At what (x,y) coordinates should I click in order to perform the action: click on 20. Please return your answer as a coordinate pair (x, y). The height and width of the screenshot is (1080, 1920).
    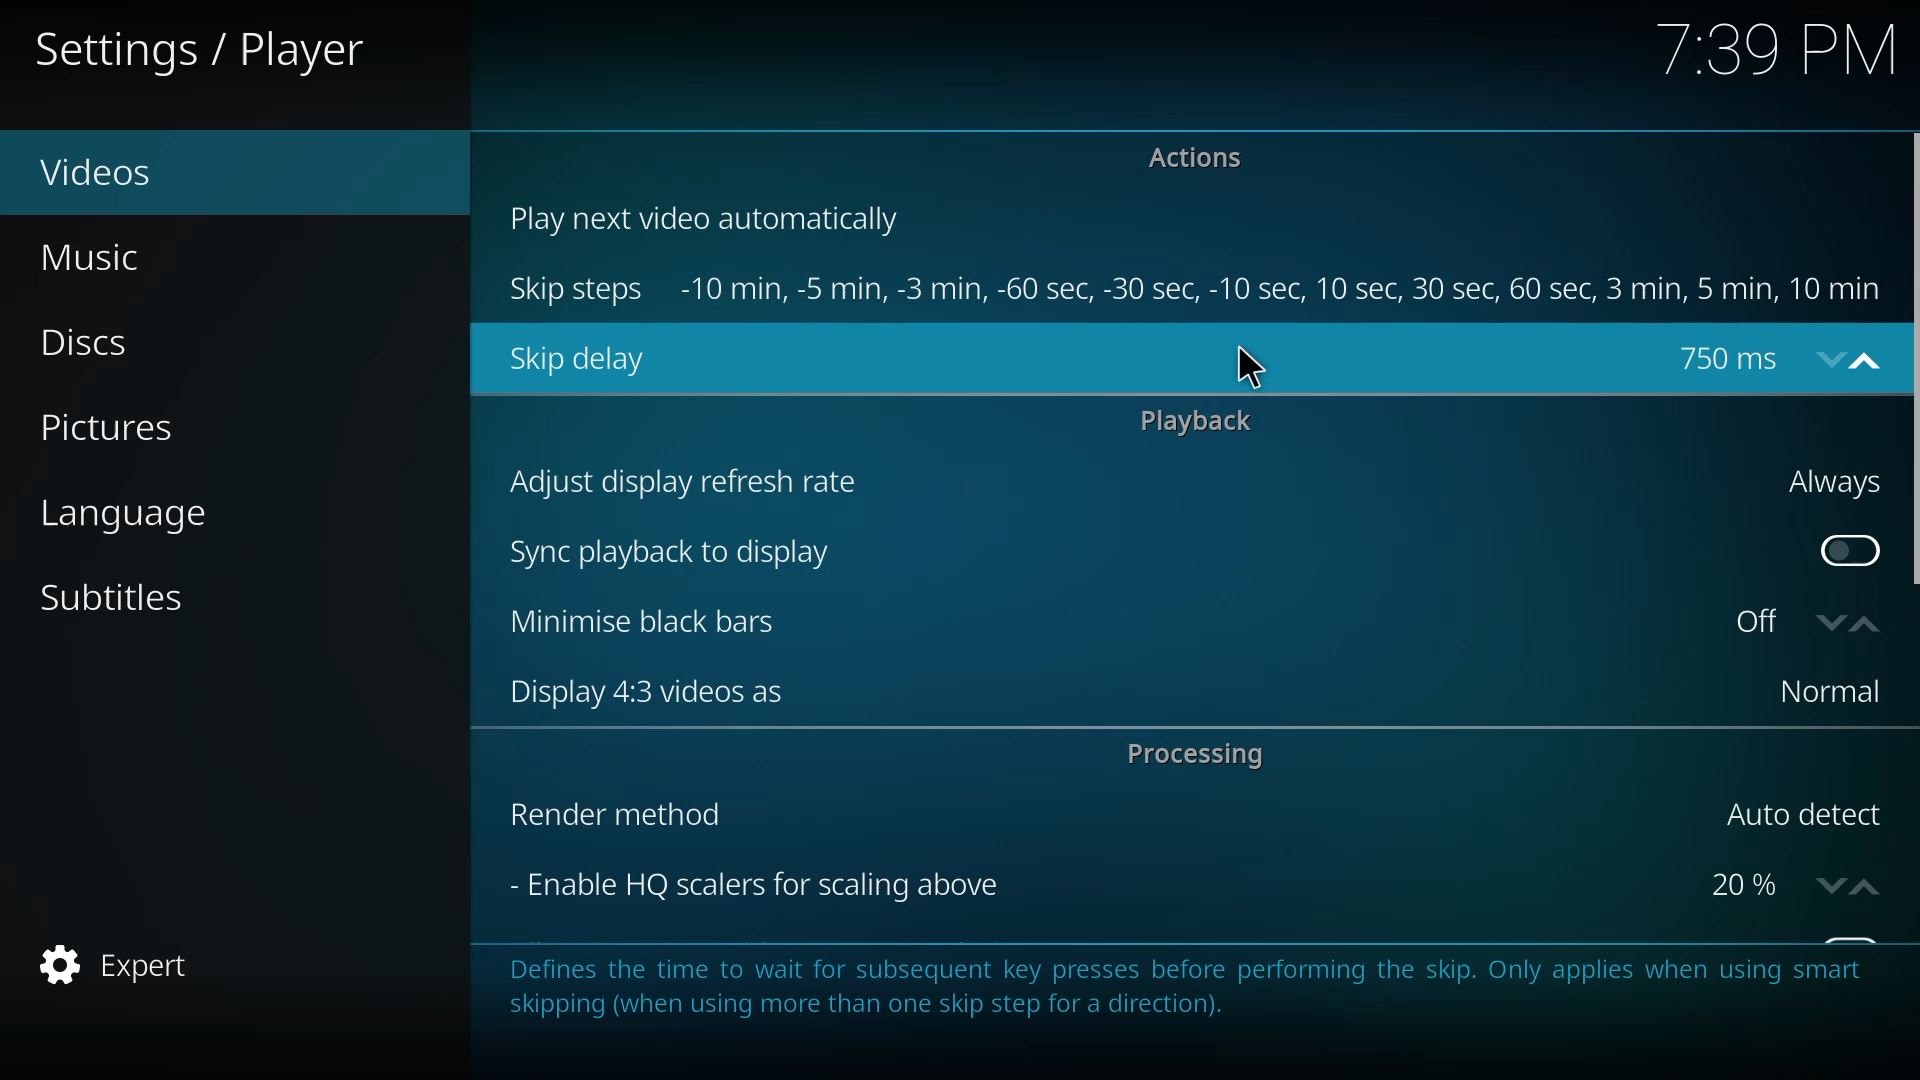
    Looking at the image, I should click on (1788, 883).